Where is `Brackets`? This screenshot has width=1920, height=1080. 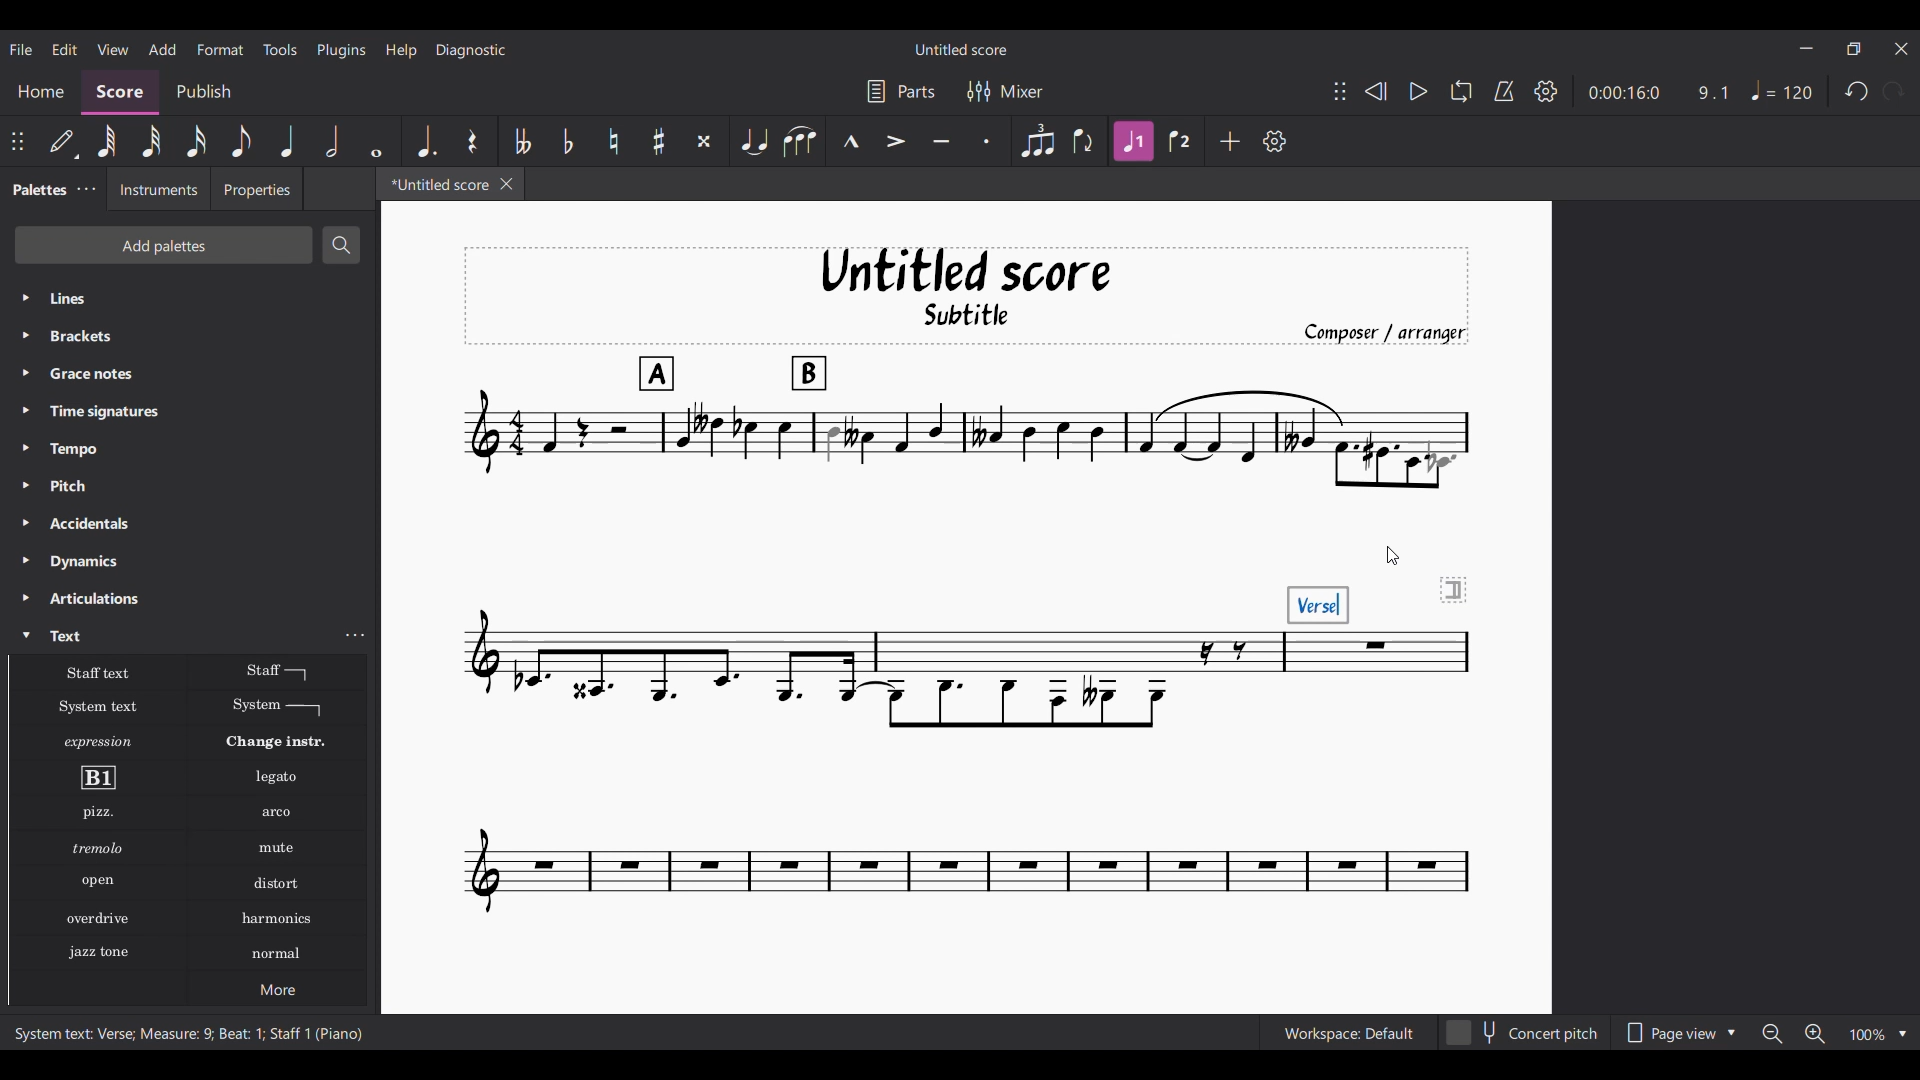 Brackets is located at coordinates (189, 336).